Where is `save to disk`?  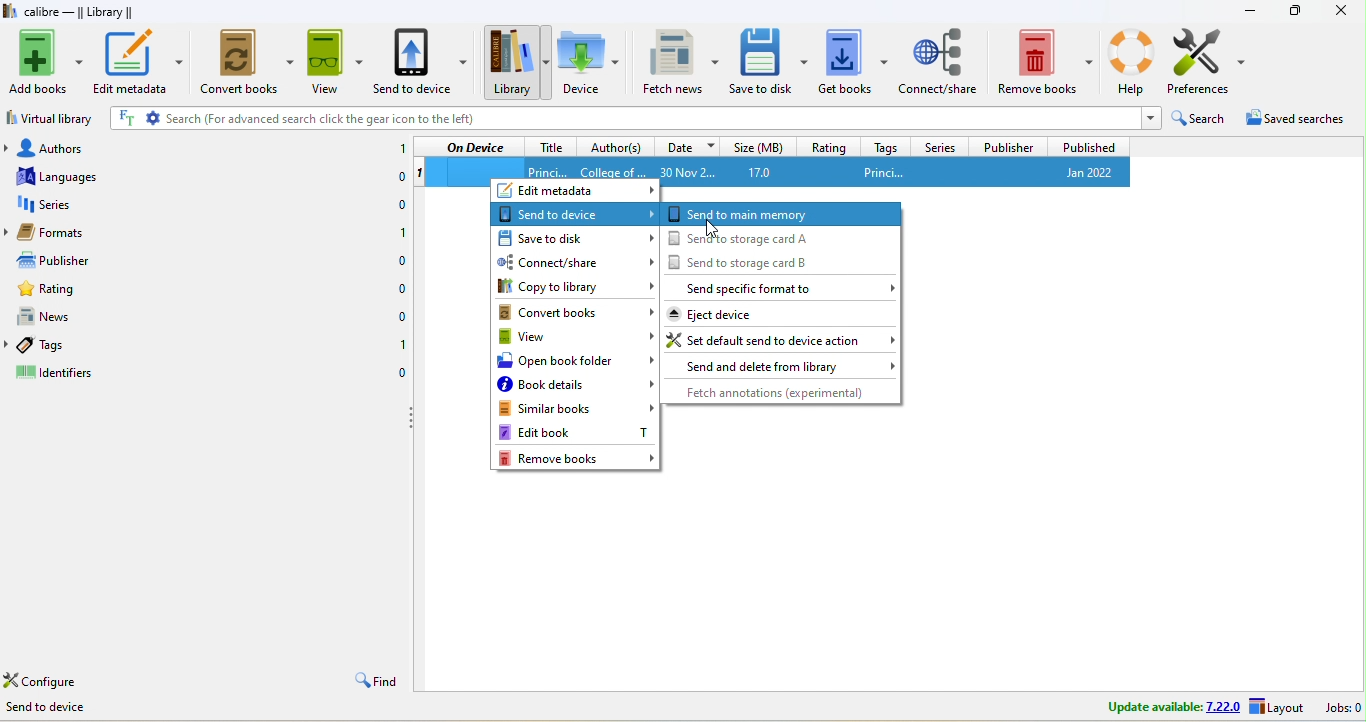 save to disk is located at coordinates (576, 239).